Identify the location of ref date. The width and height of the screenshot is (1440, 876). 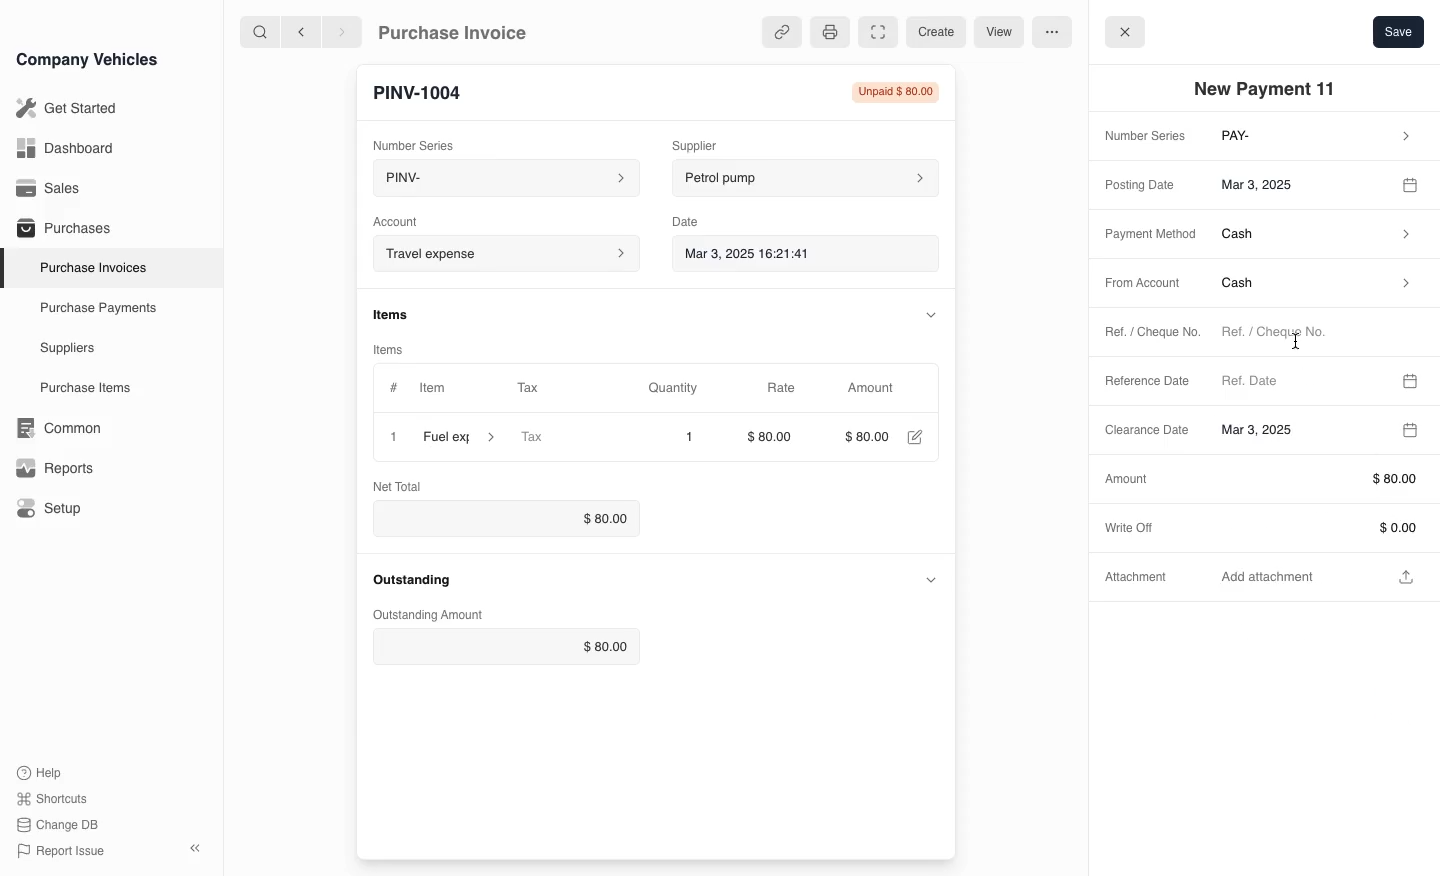
(1300, 379).